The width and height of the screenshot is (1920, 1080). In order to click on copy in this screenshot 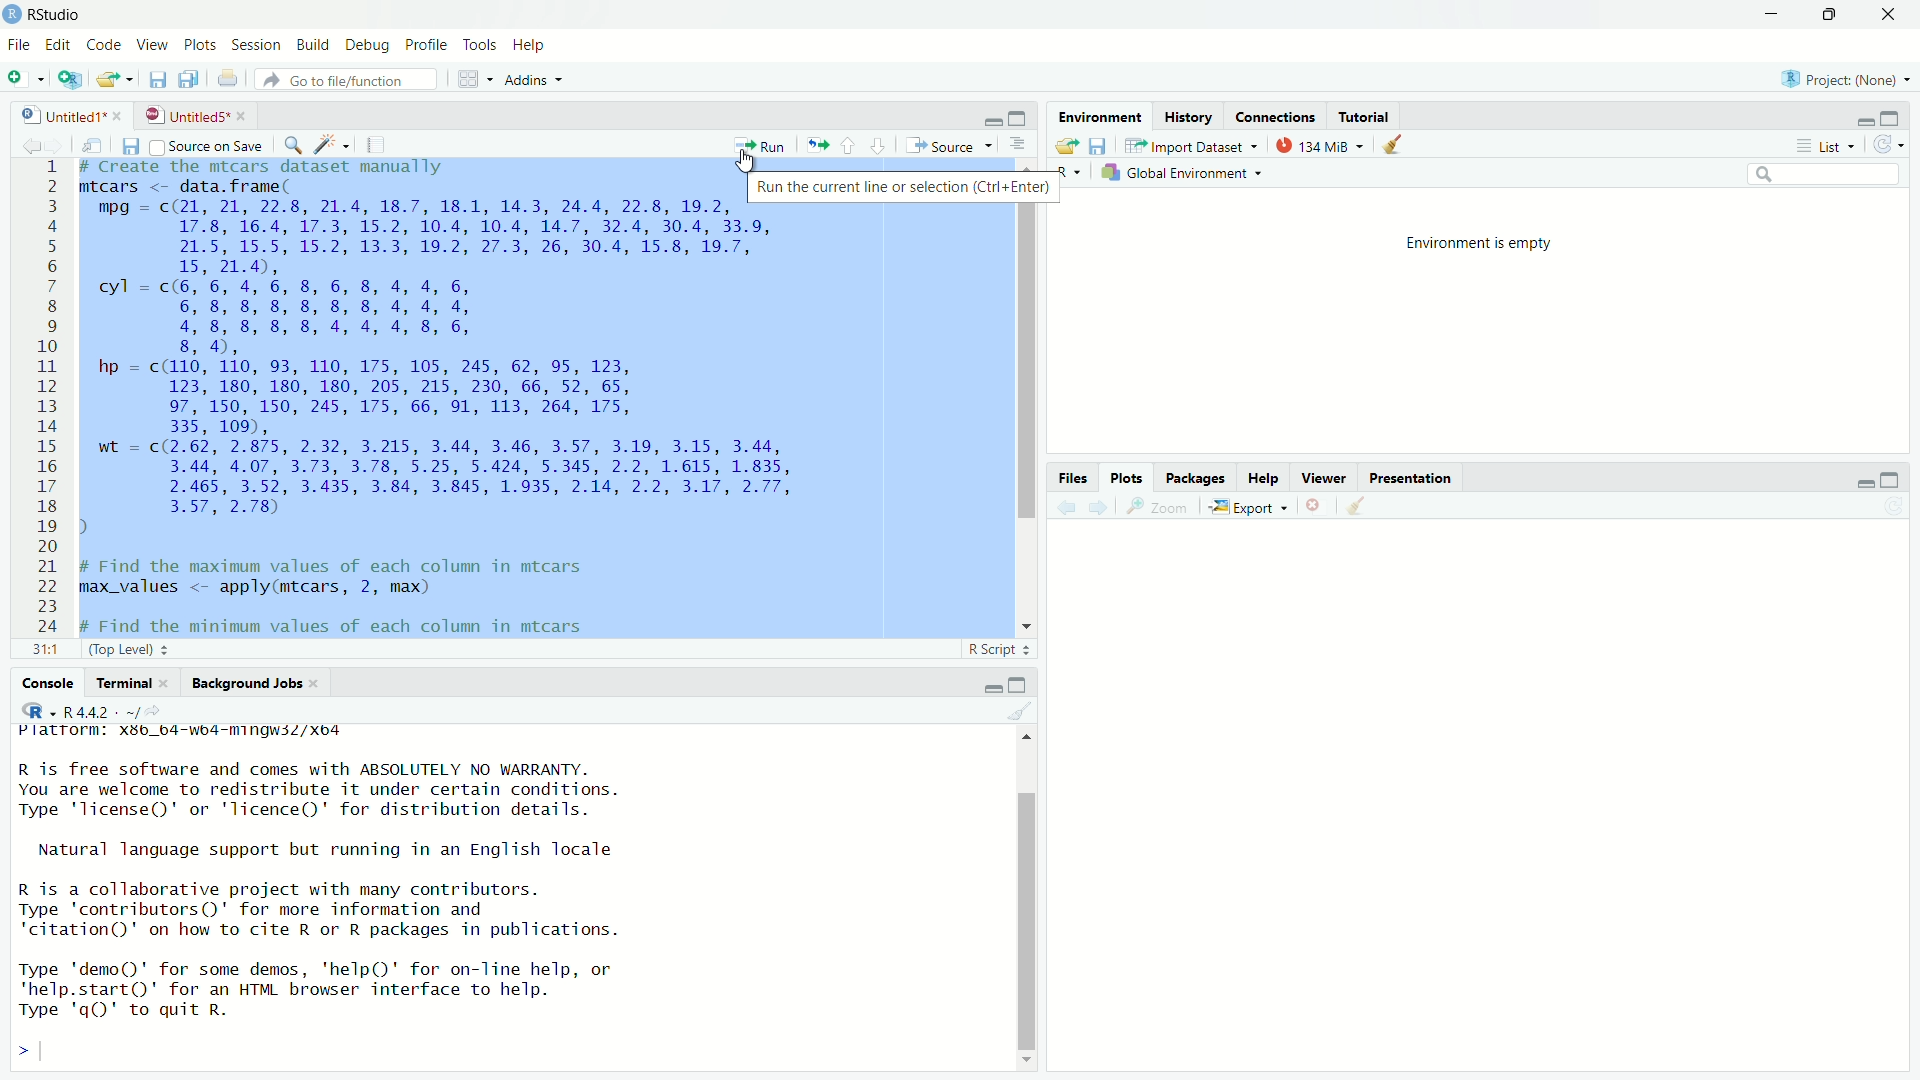, I will do `click(186, 79)`.